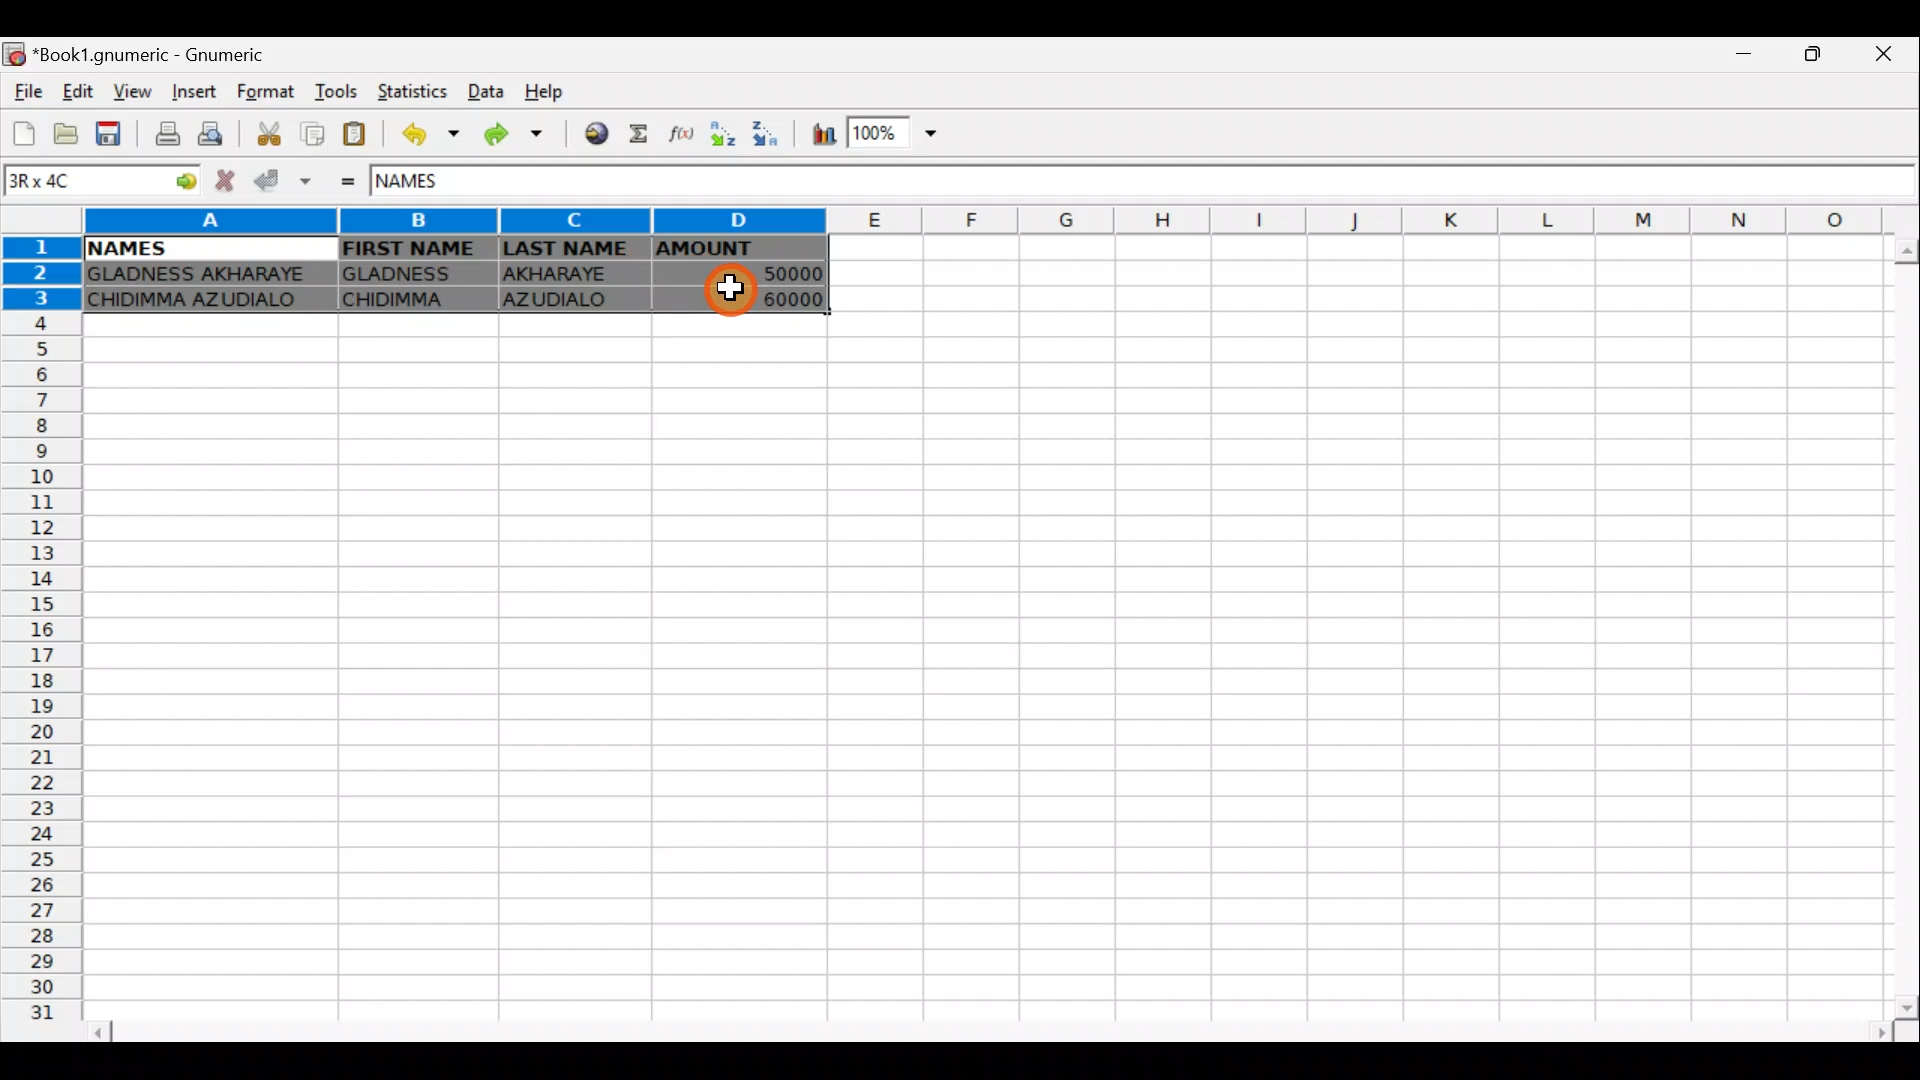 The width and height of the screenshot is (1920, 1080). I want to click on Minimize, so click(1745, 59).